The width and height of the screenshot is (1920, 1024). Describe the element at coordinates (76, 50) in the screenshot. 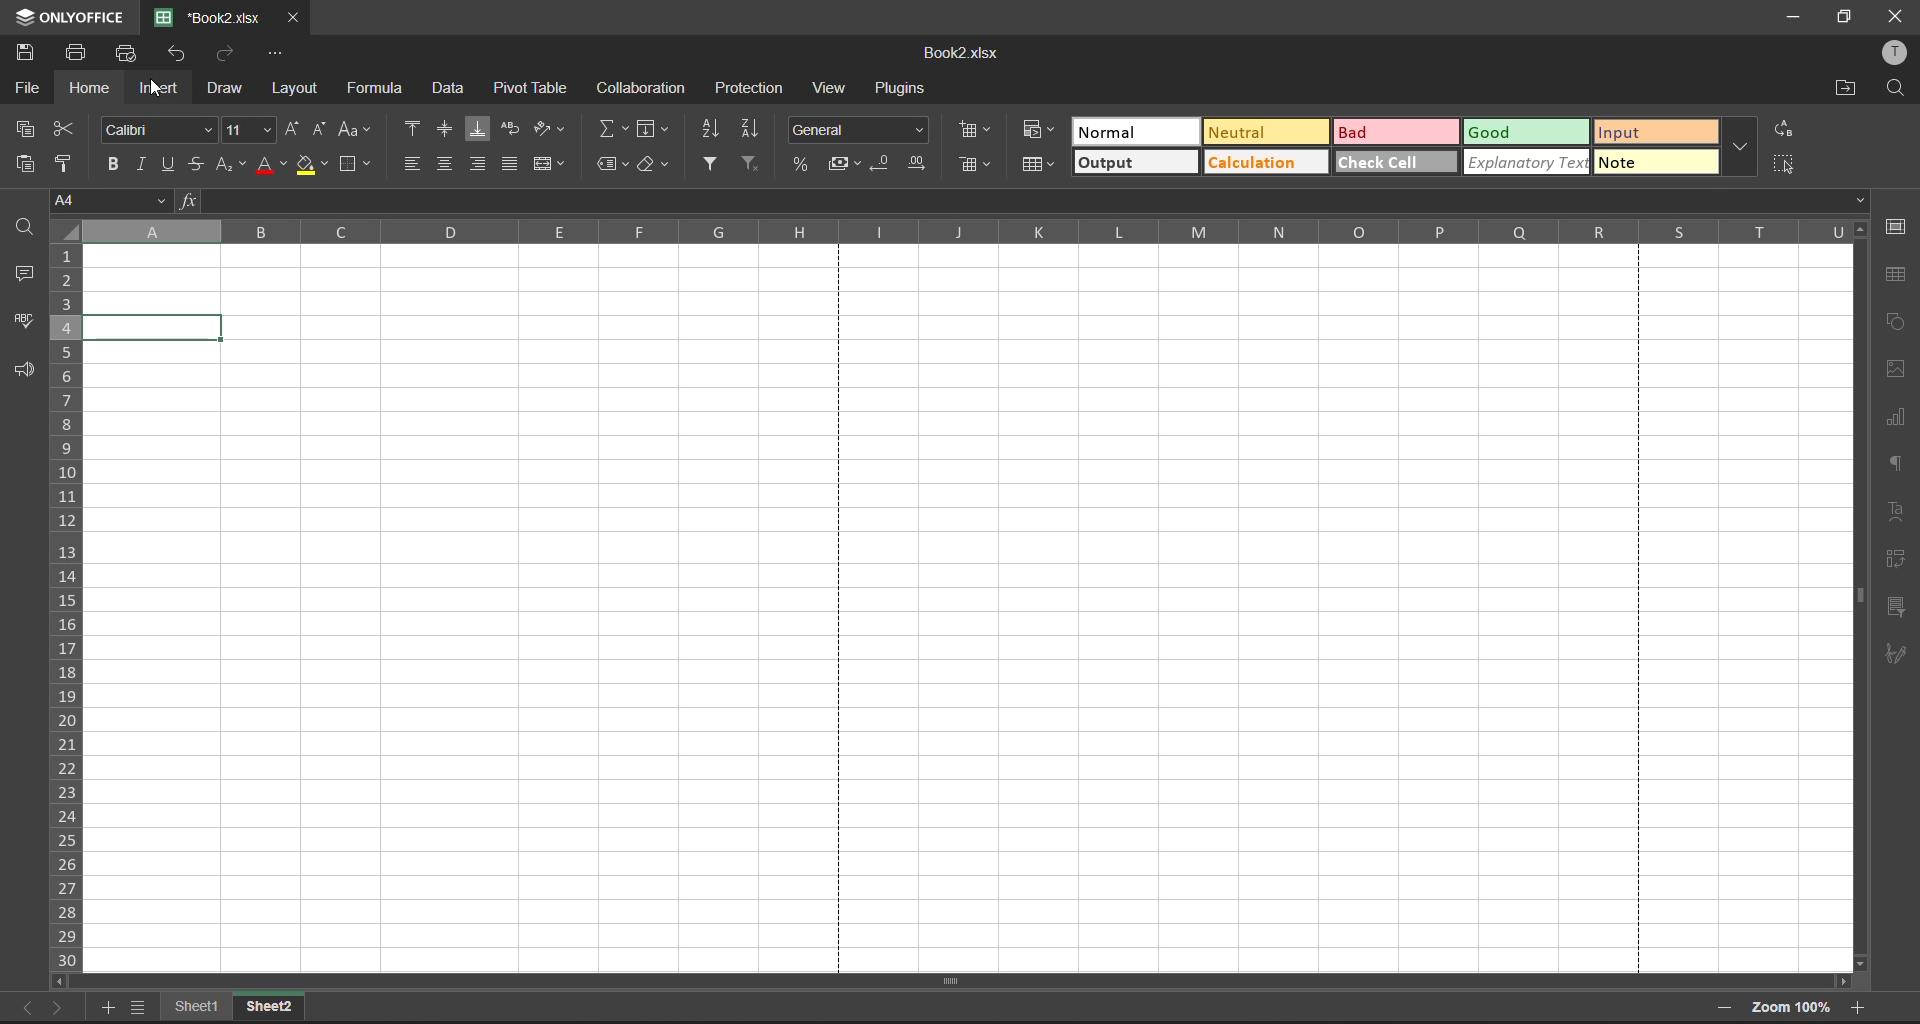

I see `print` at that location.